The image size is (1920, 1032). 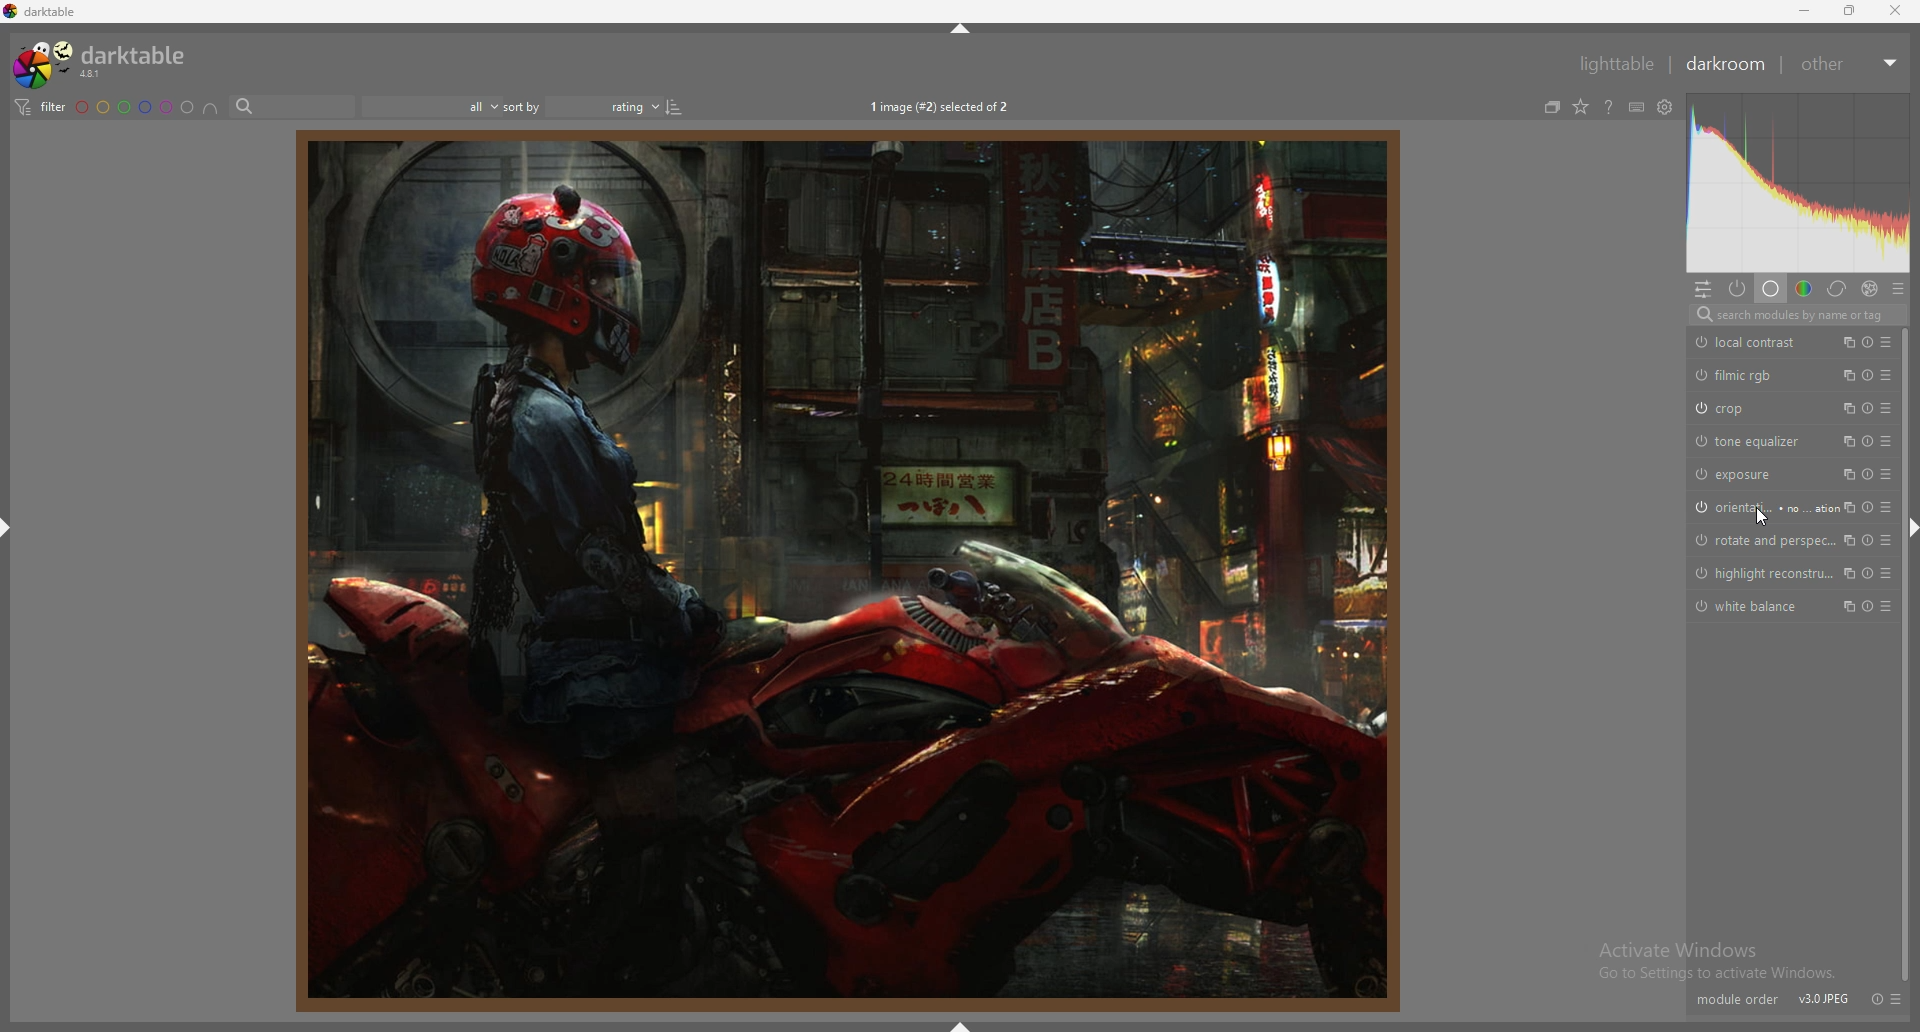 I want to click on change type of overlays, so click(x=1582, y=106).